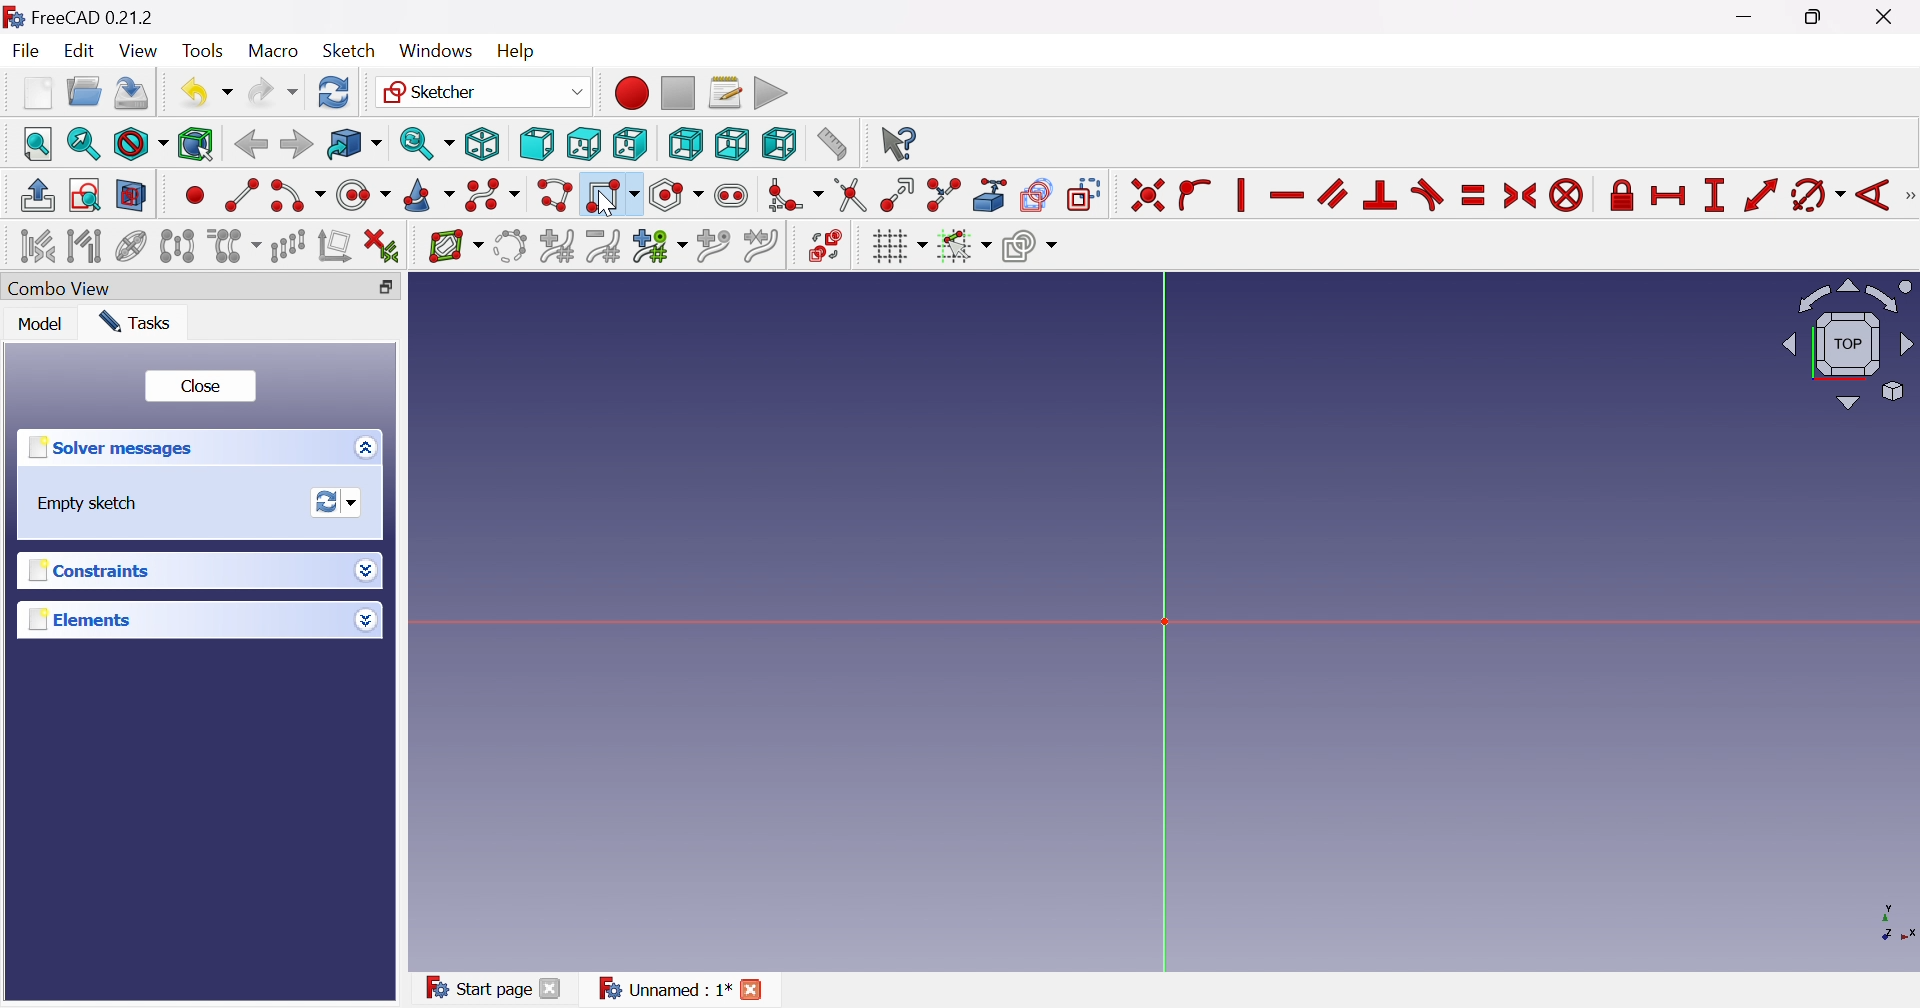 Image resolution: width=1920 pixels, height=1008 pixels. Describe the element at coordinates (536, 145) in the screenshot. I see `Front` at that location.